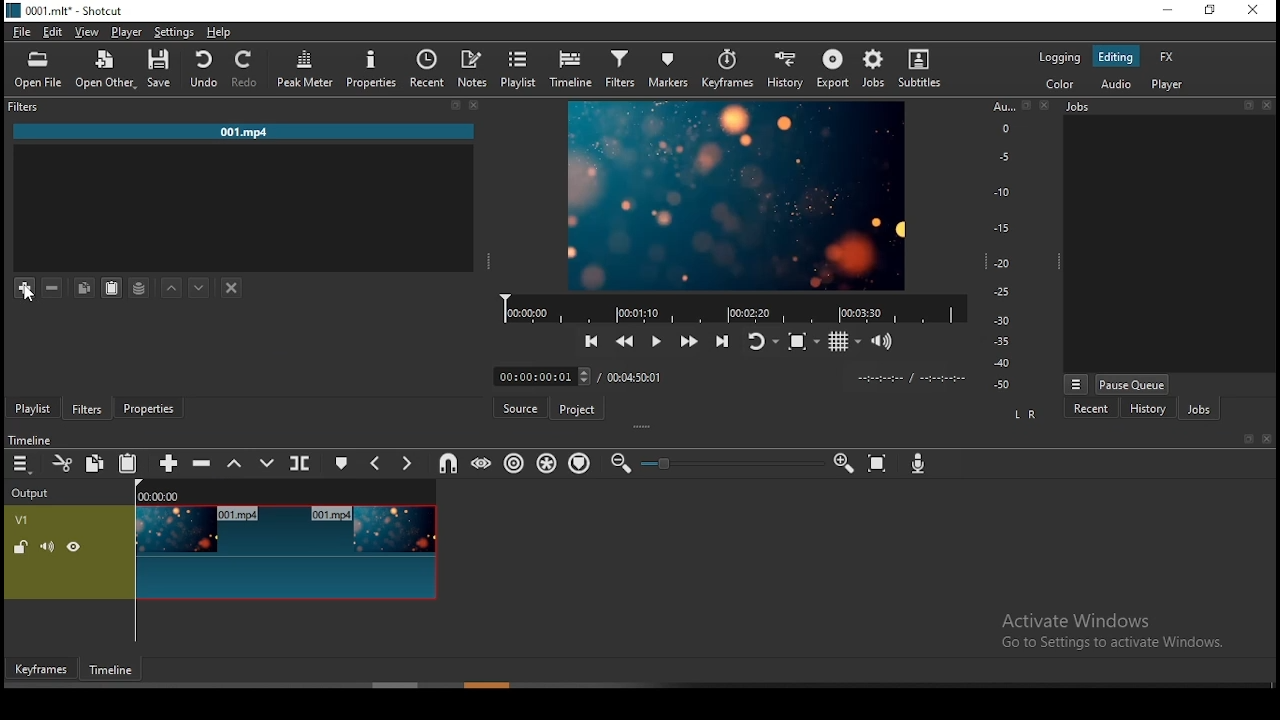  I want to click on zoom timeline out, so click(620, 464).